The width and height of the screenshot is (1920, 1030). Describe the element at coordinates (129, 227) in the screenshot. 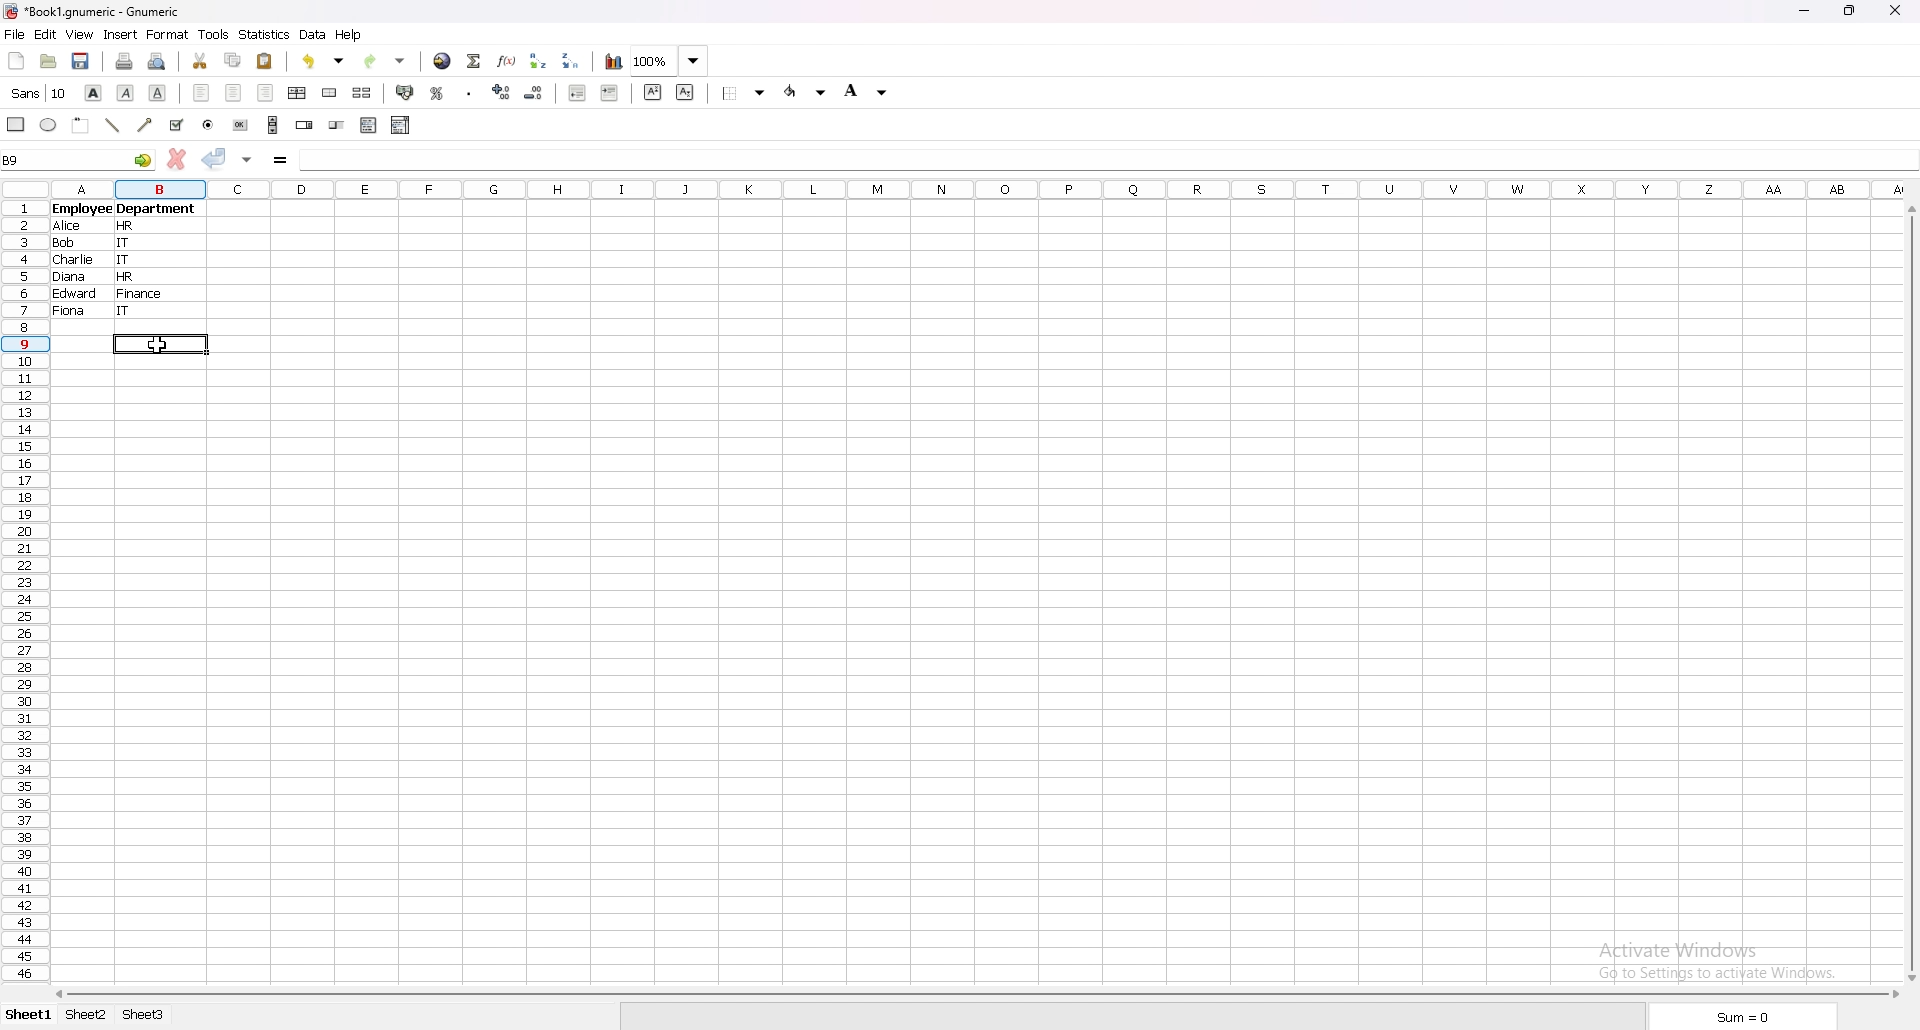

I see `hr` at that location.